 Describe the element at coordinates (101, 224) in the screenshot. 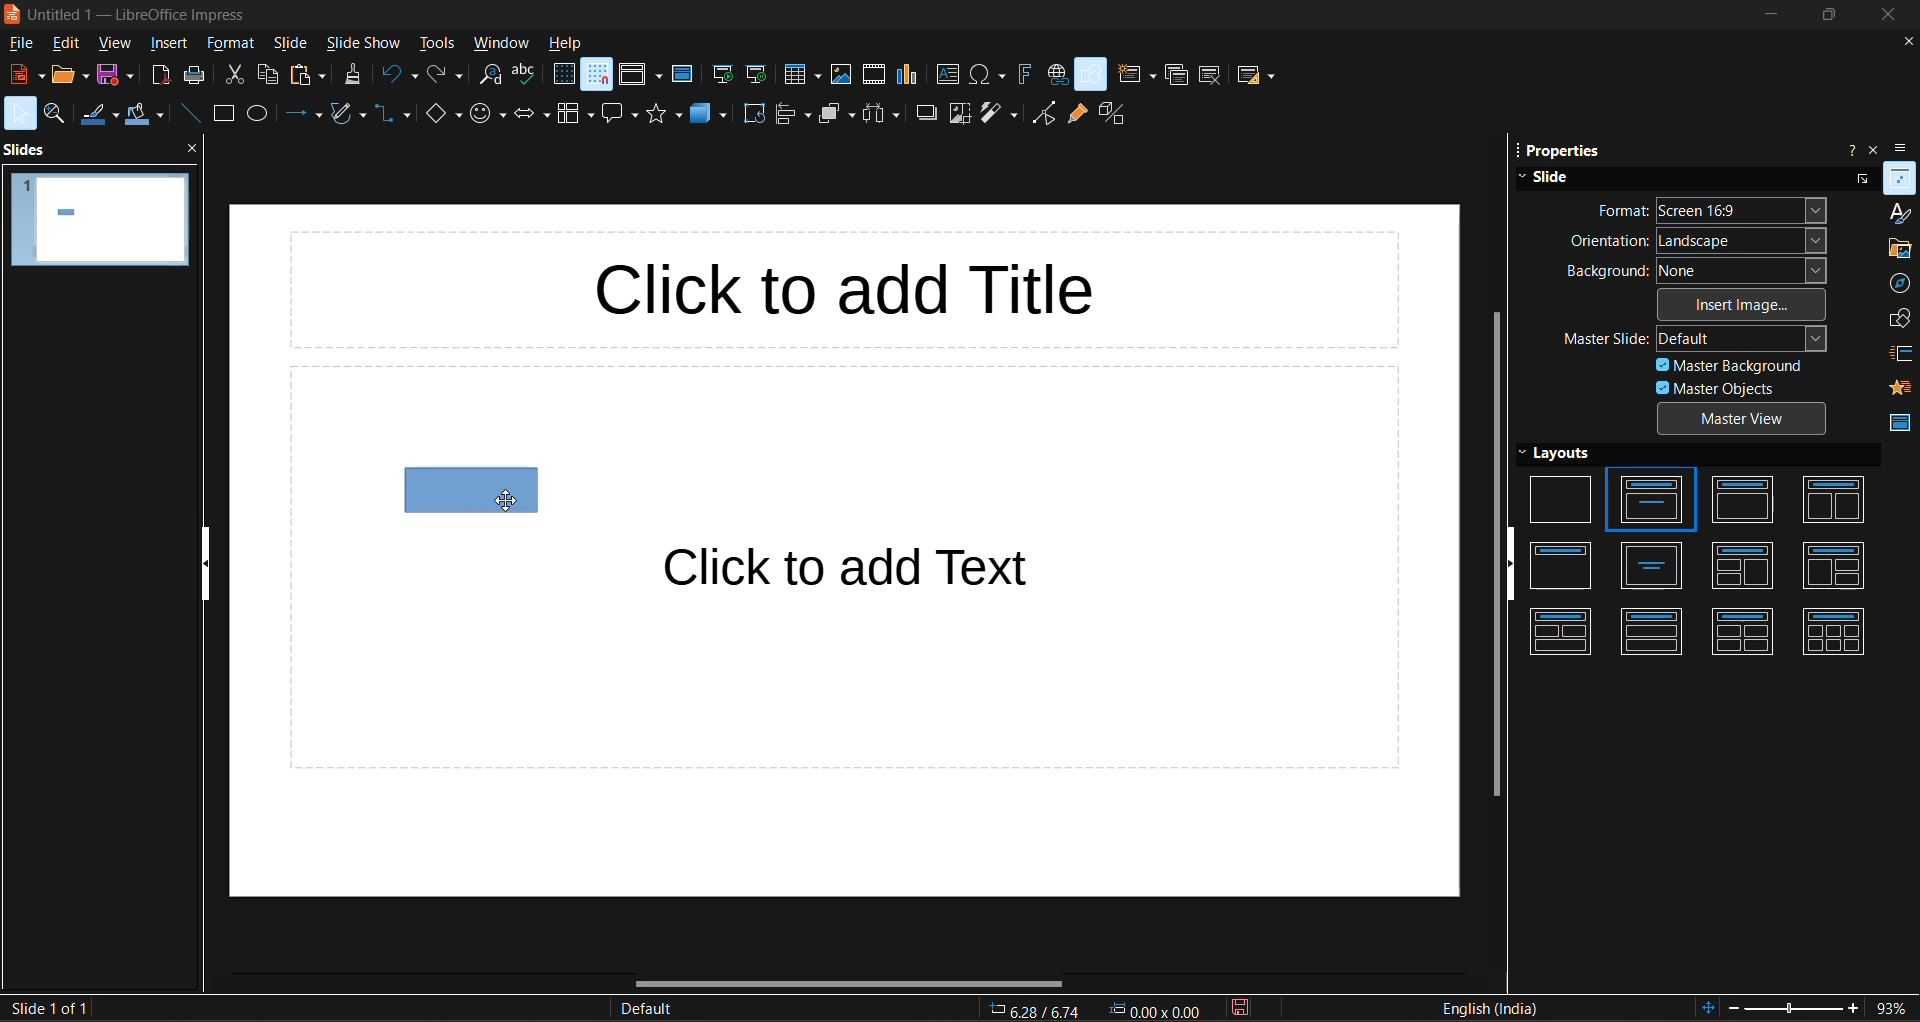

I see `slide preview` at that location.